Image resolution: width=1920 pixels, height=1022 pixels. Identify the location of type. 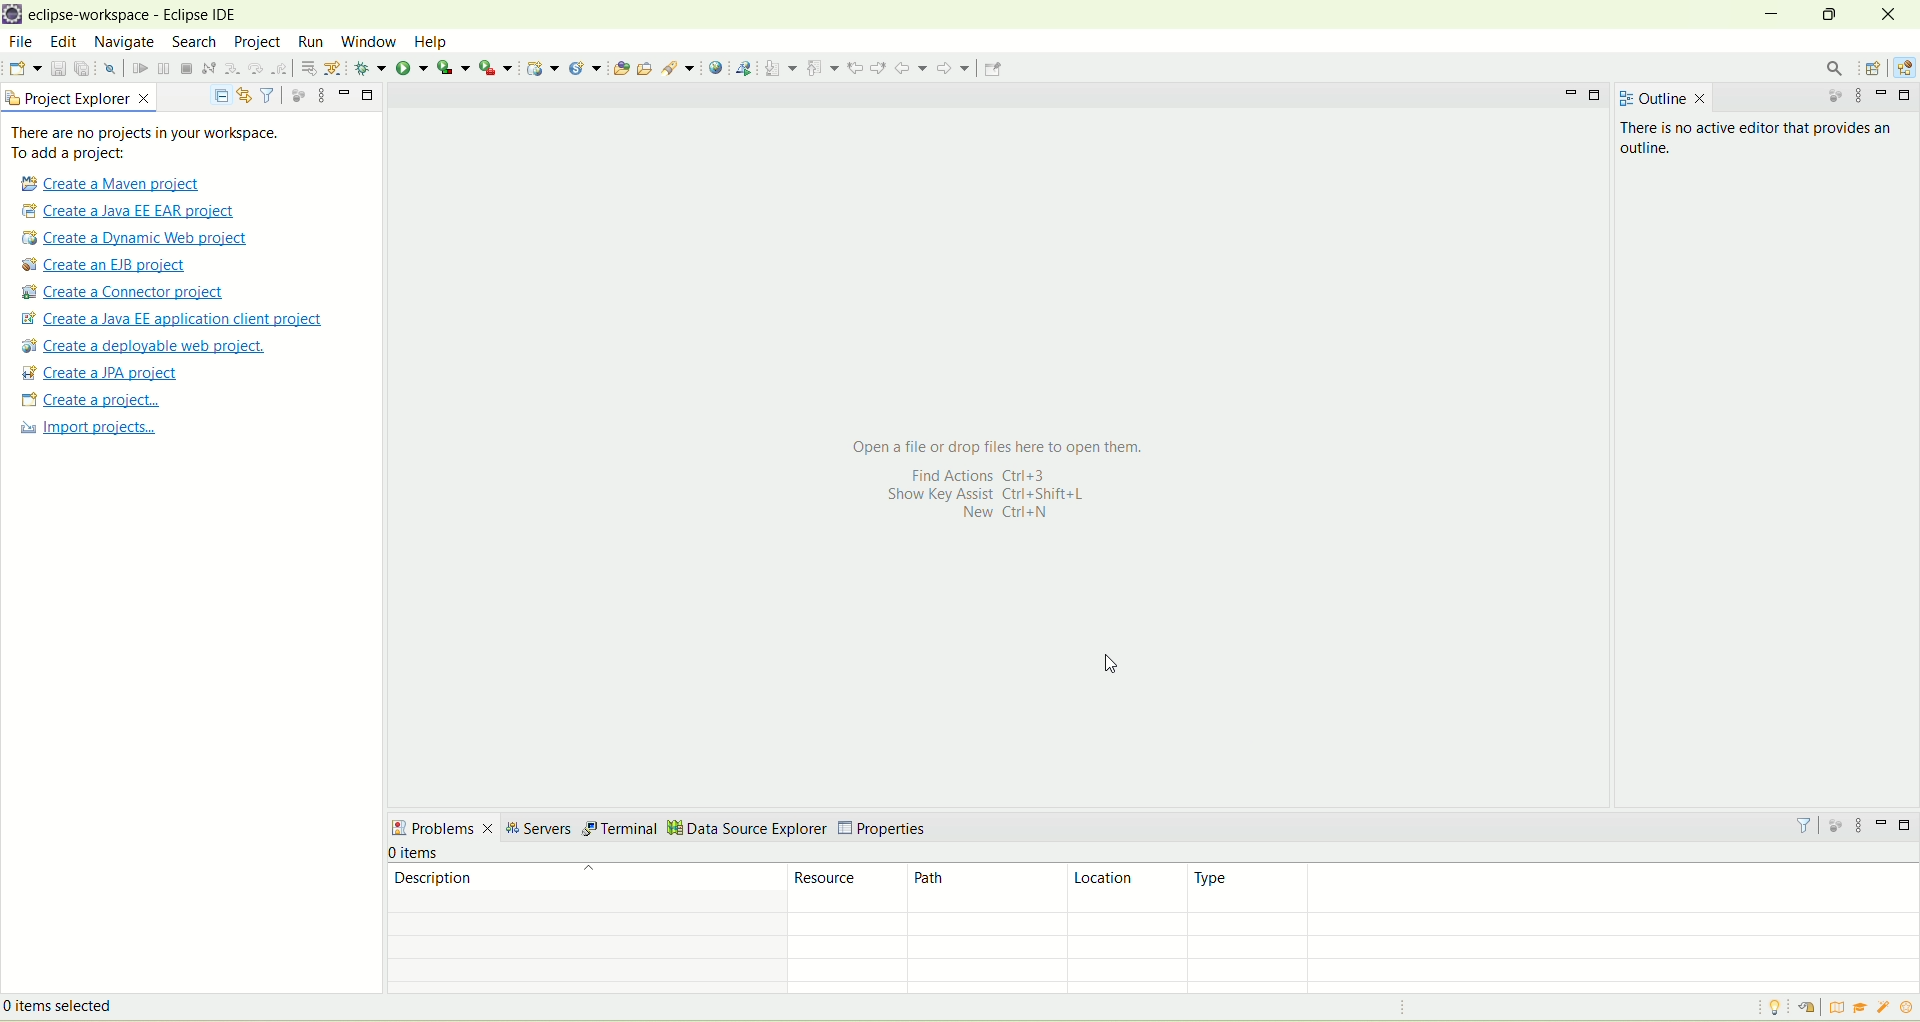
(1555, 887).